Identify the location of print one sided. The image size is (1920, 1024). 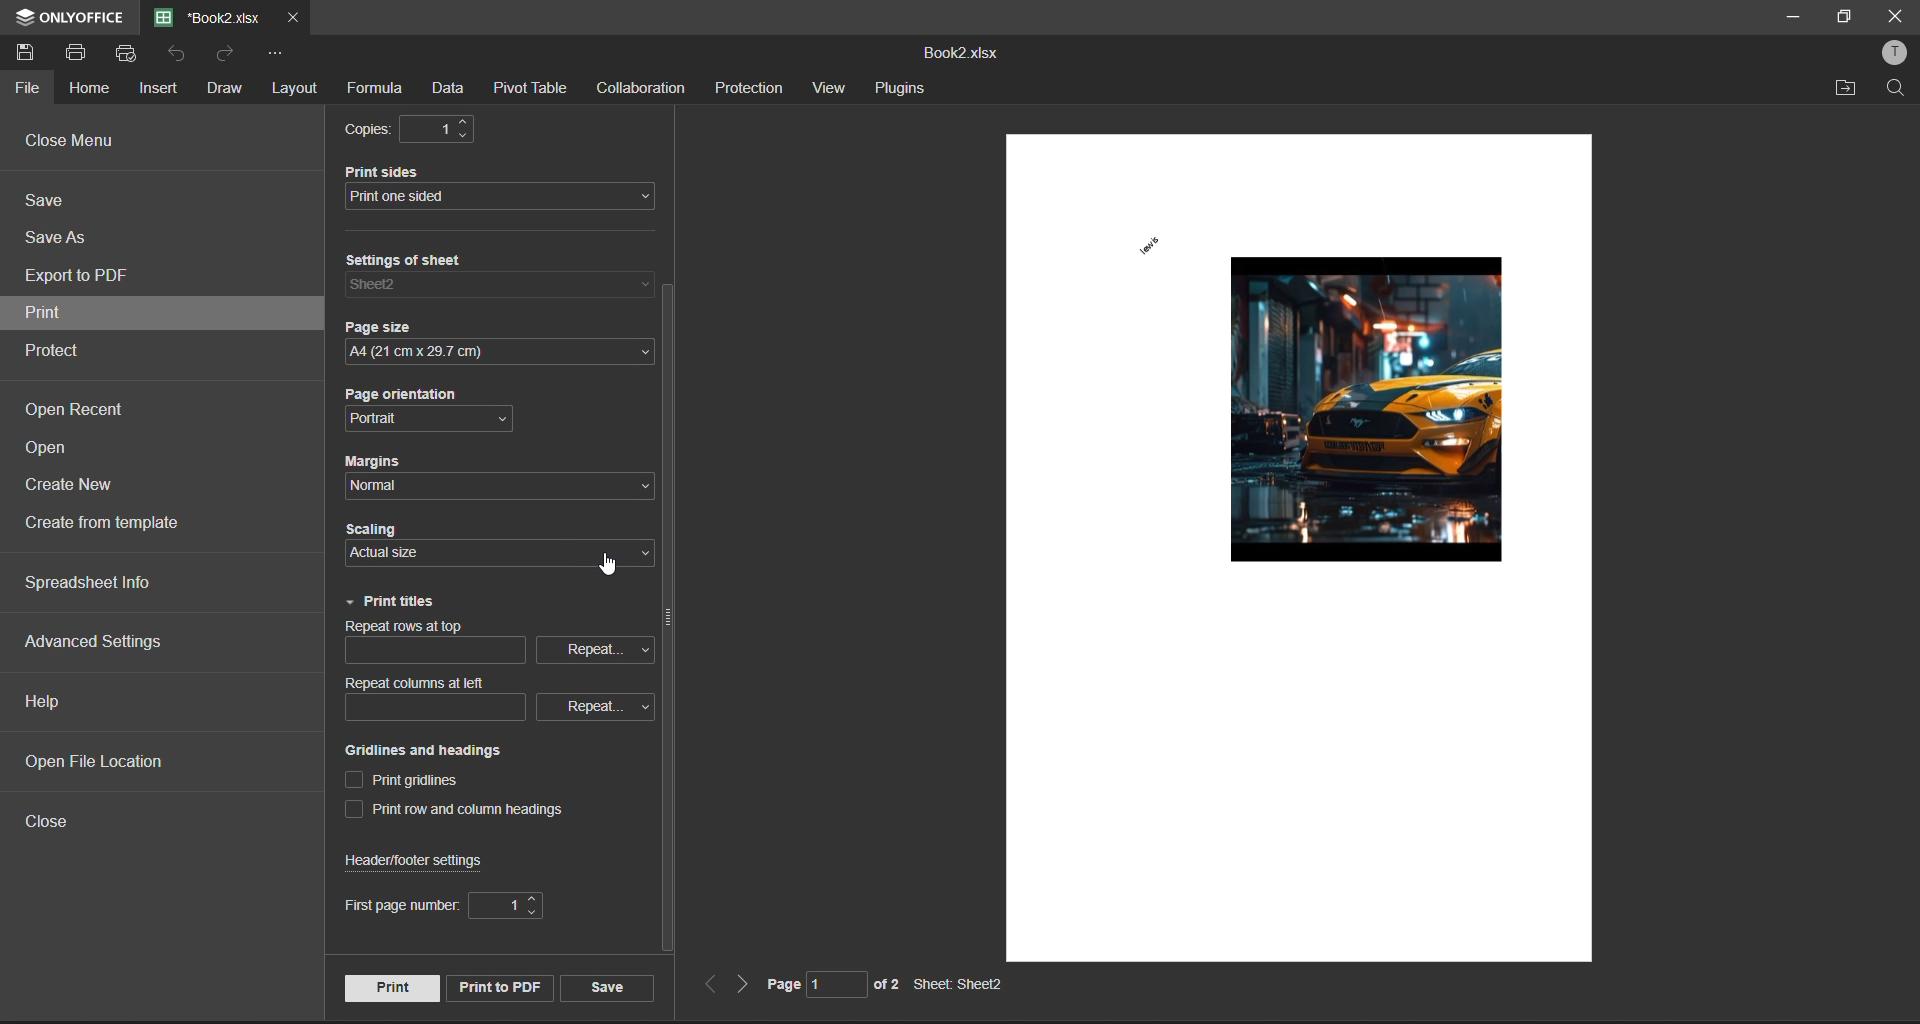
(486, 198).